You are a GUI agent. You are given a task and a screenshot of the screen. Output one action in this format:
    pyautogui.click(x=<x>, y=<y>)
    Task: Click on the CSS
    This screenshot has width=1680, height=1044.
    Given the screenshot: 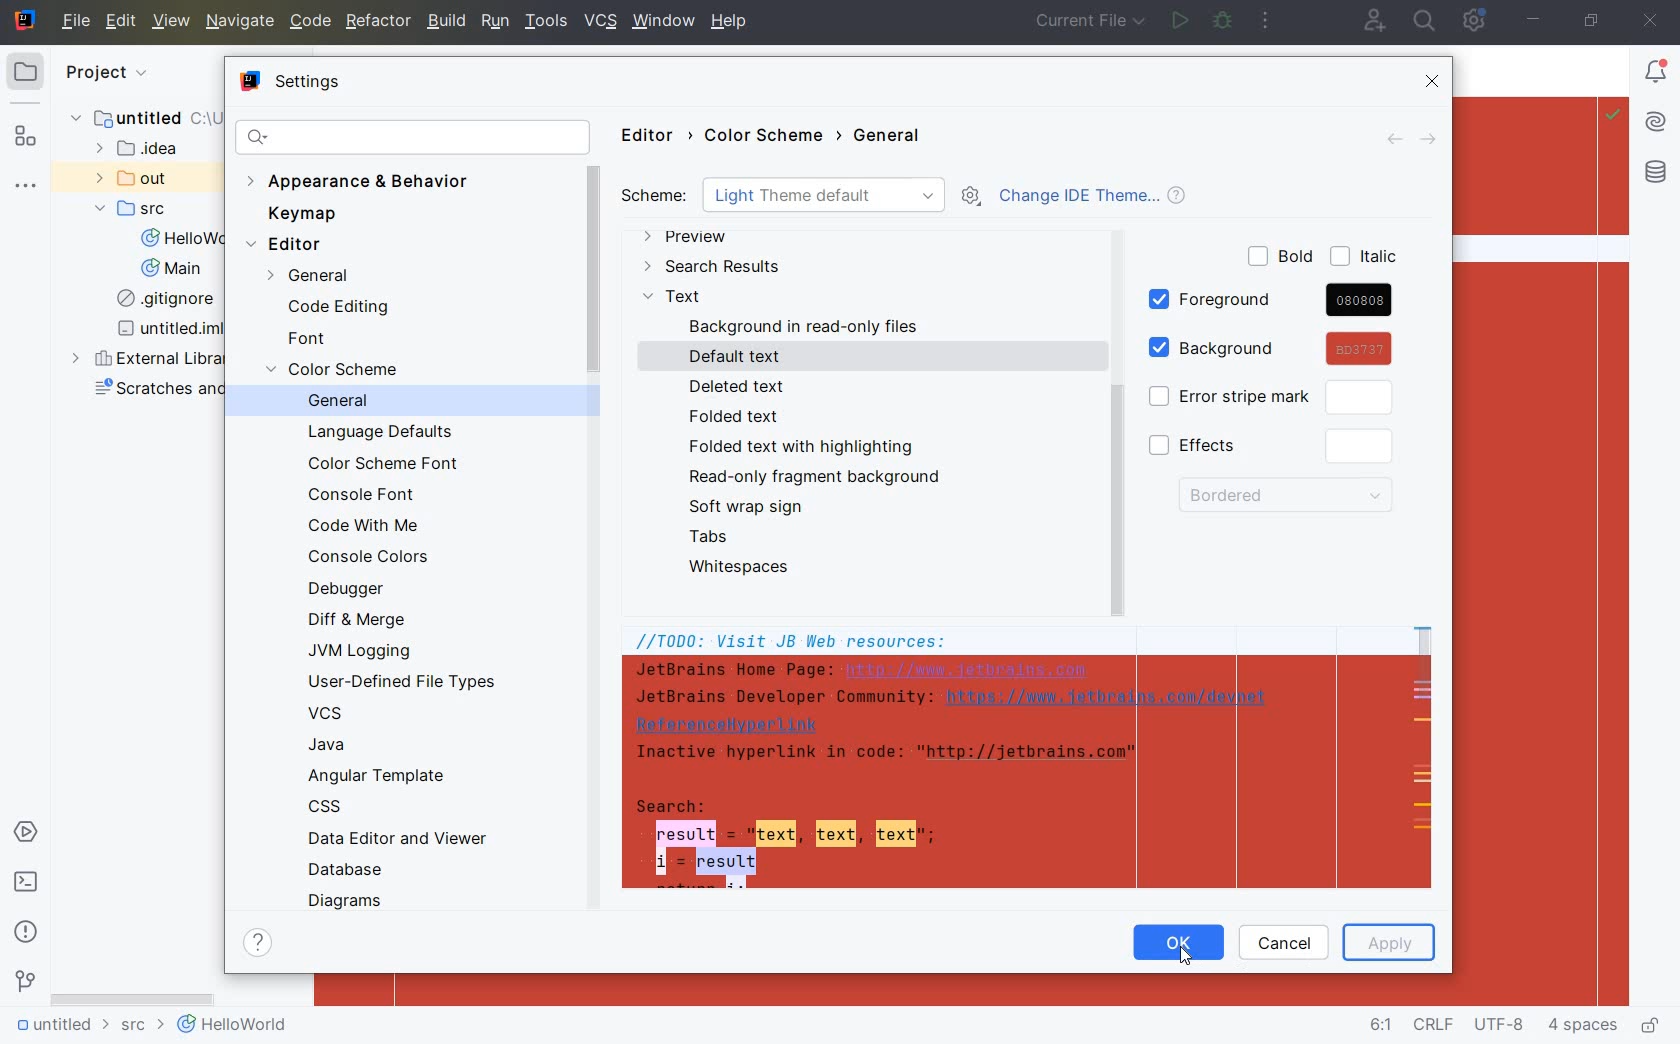 What is the action you would take?
    pyautogui.click(x=331, y=809)
    